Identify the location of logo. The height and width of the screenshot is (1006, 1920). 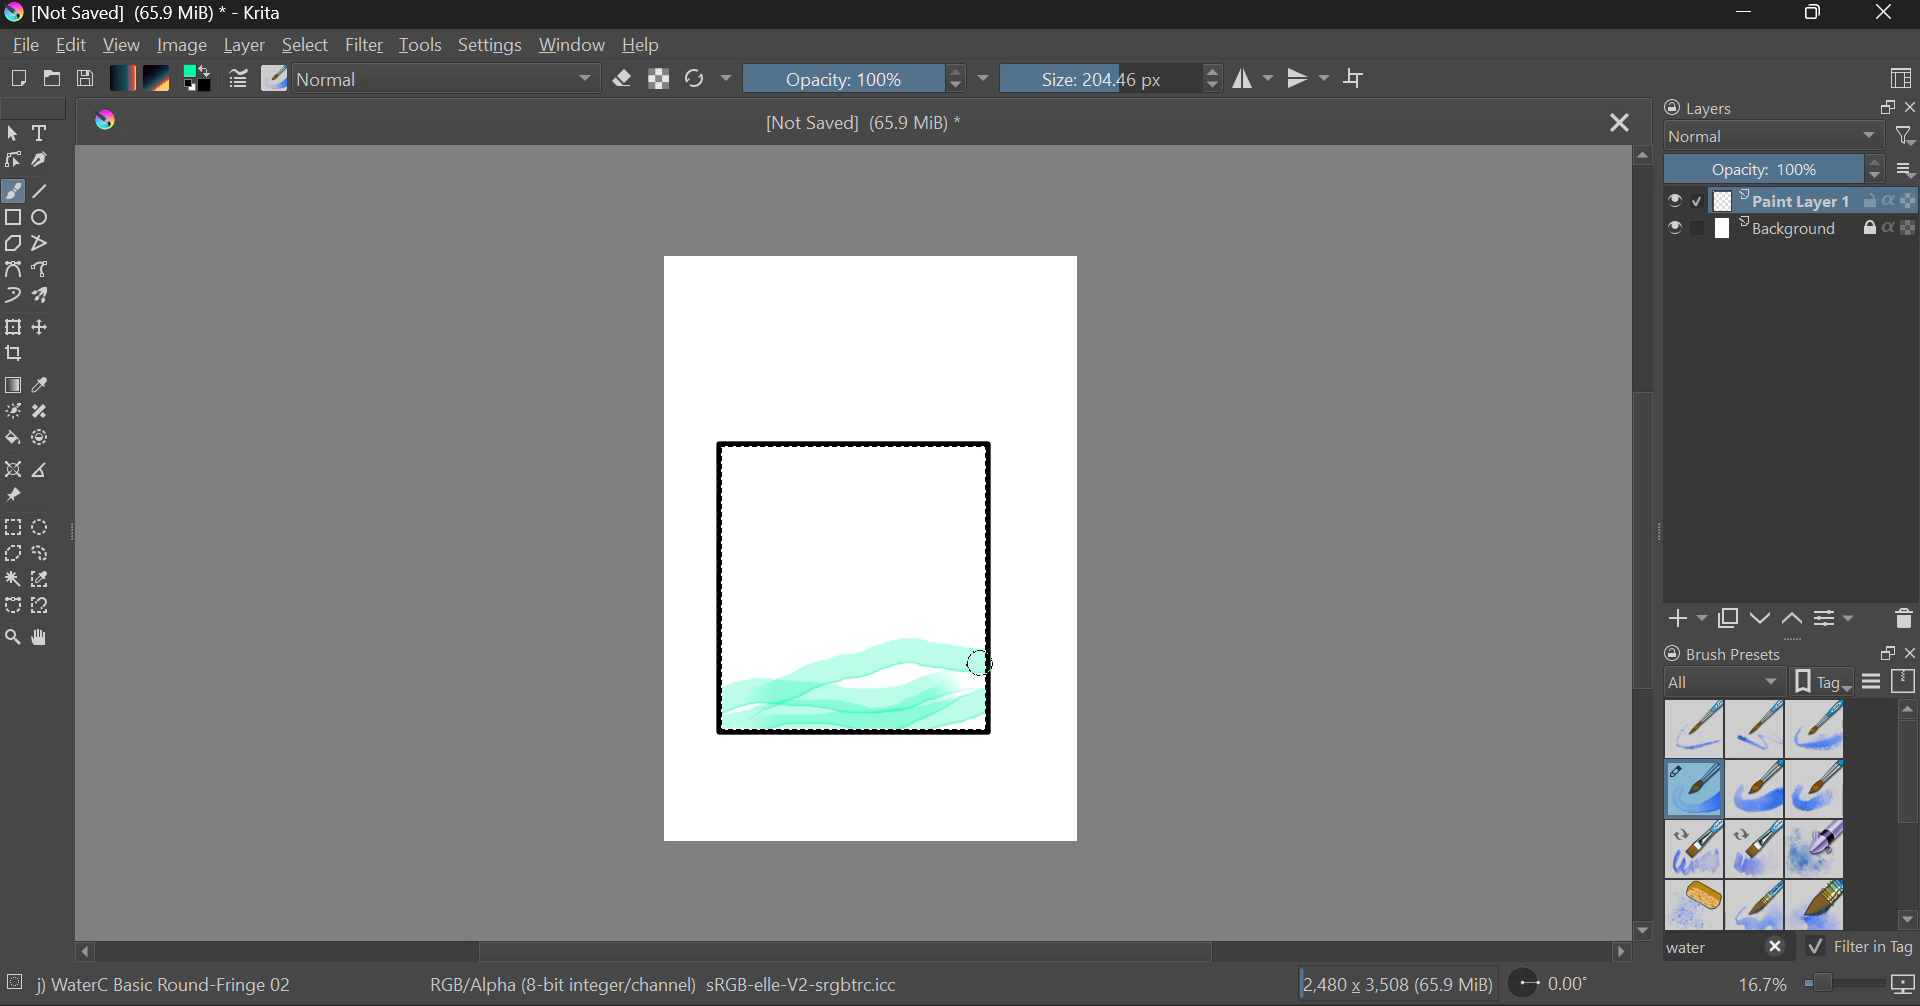
(108, 120).